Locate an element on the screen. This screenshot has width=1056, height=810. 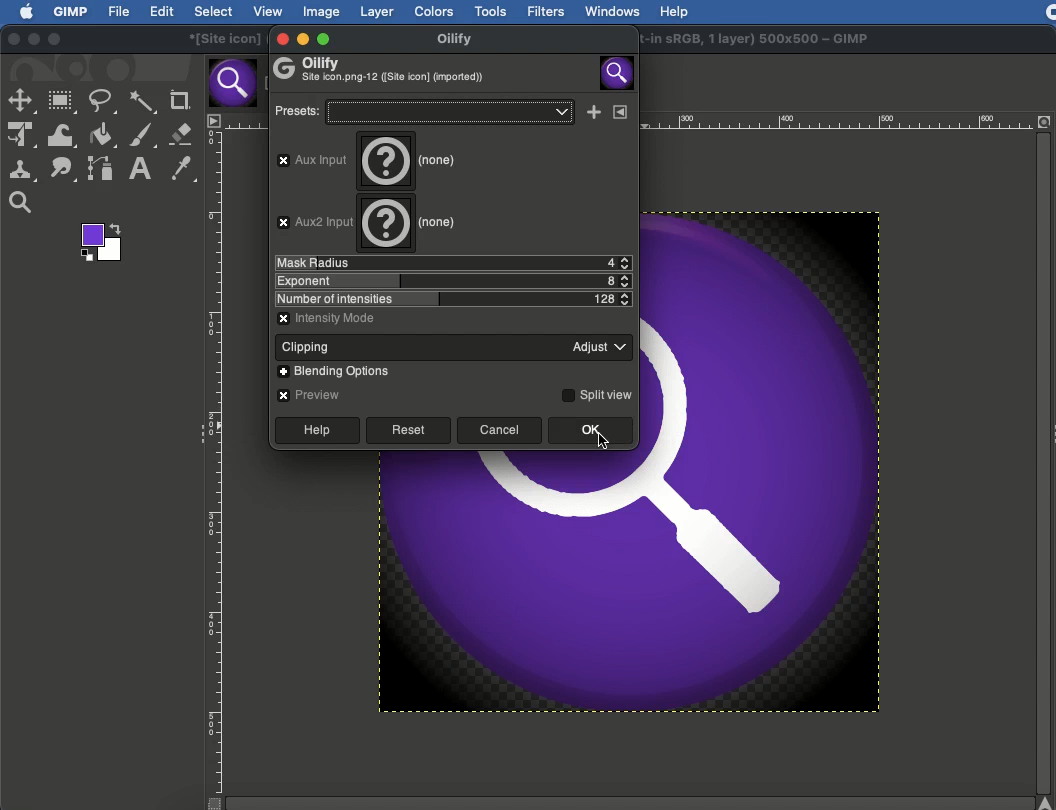
Oilify is located at coordinates (380, 68).